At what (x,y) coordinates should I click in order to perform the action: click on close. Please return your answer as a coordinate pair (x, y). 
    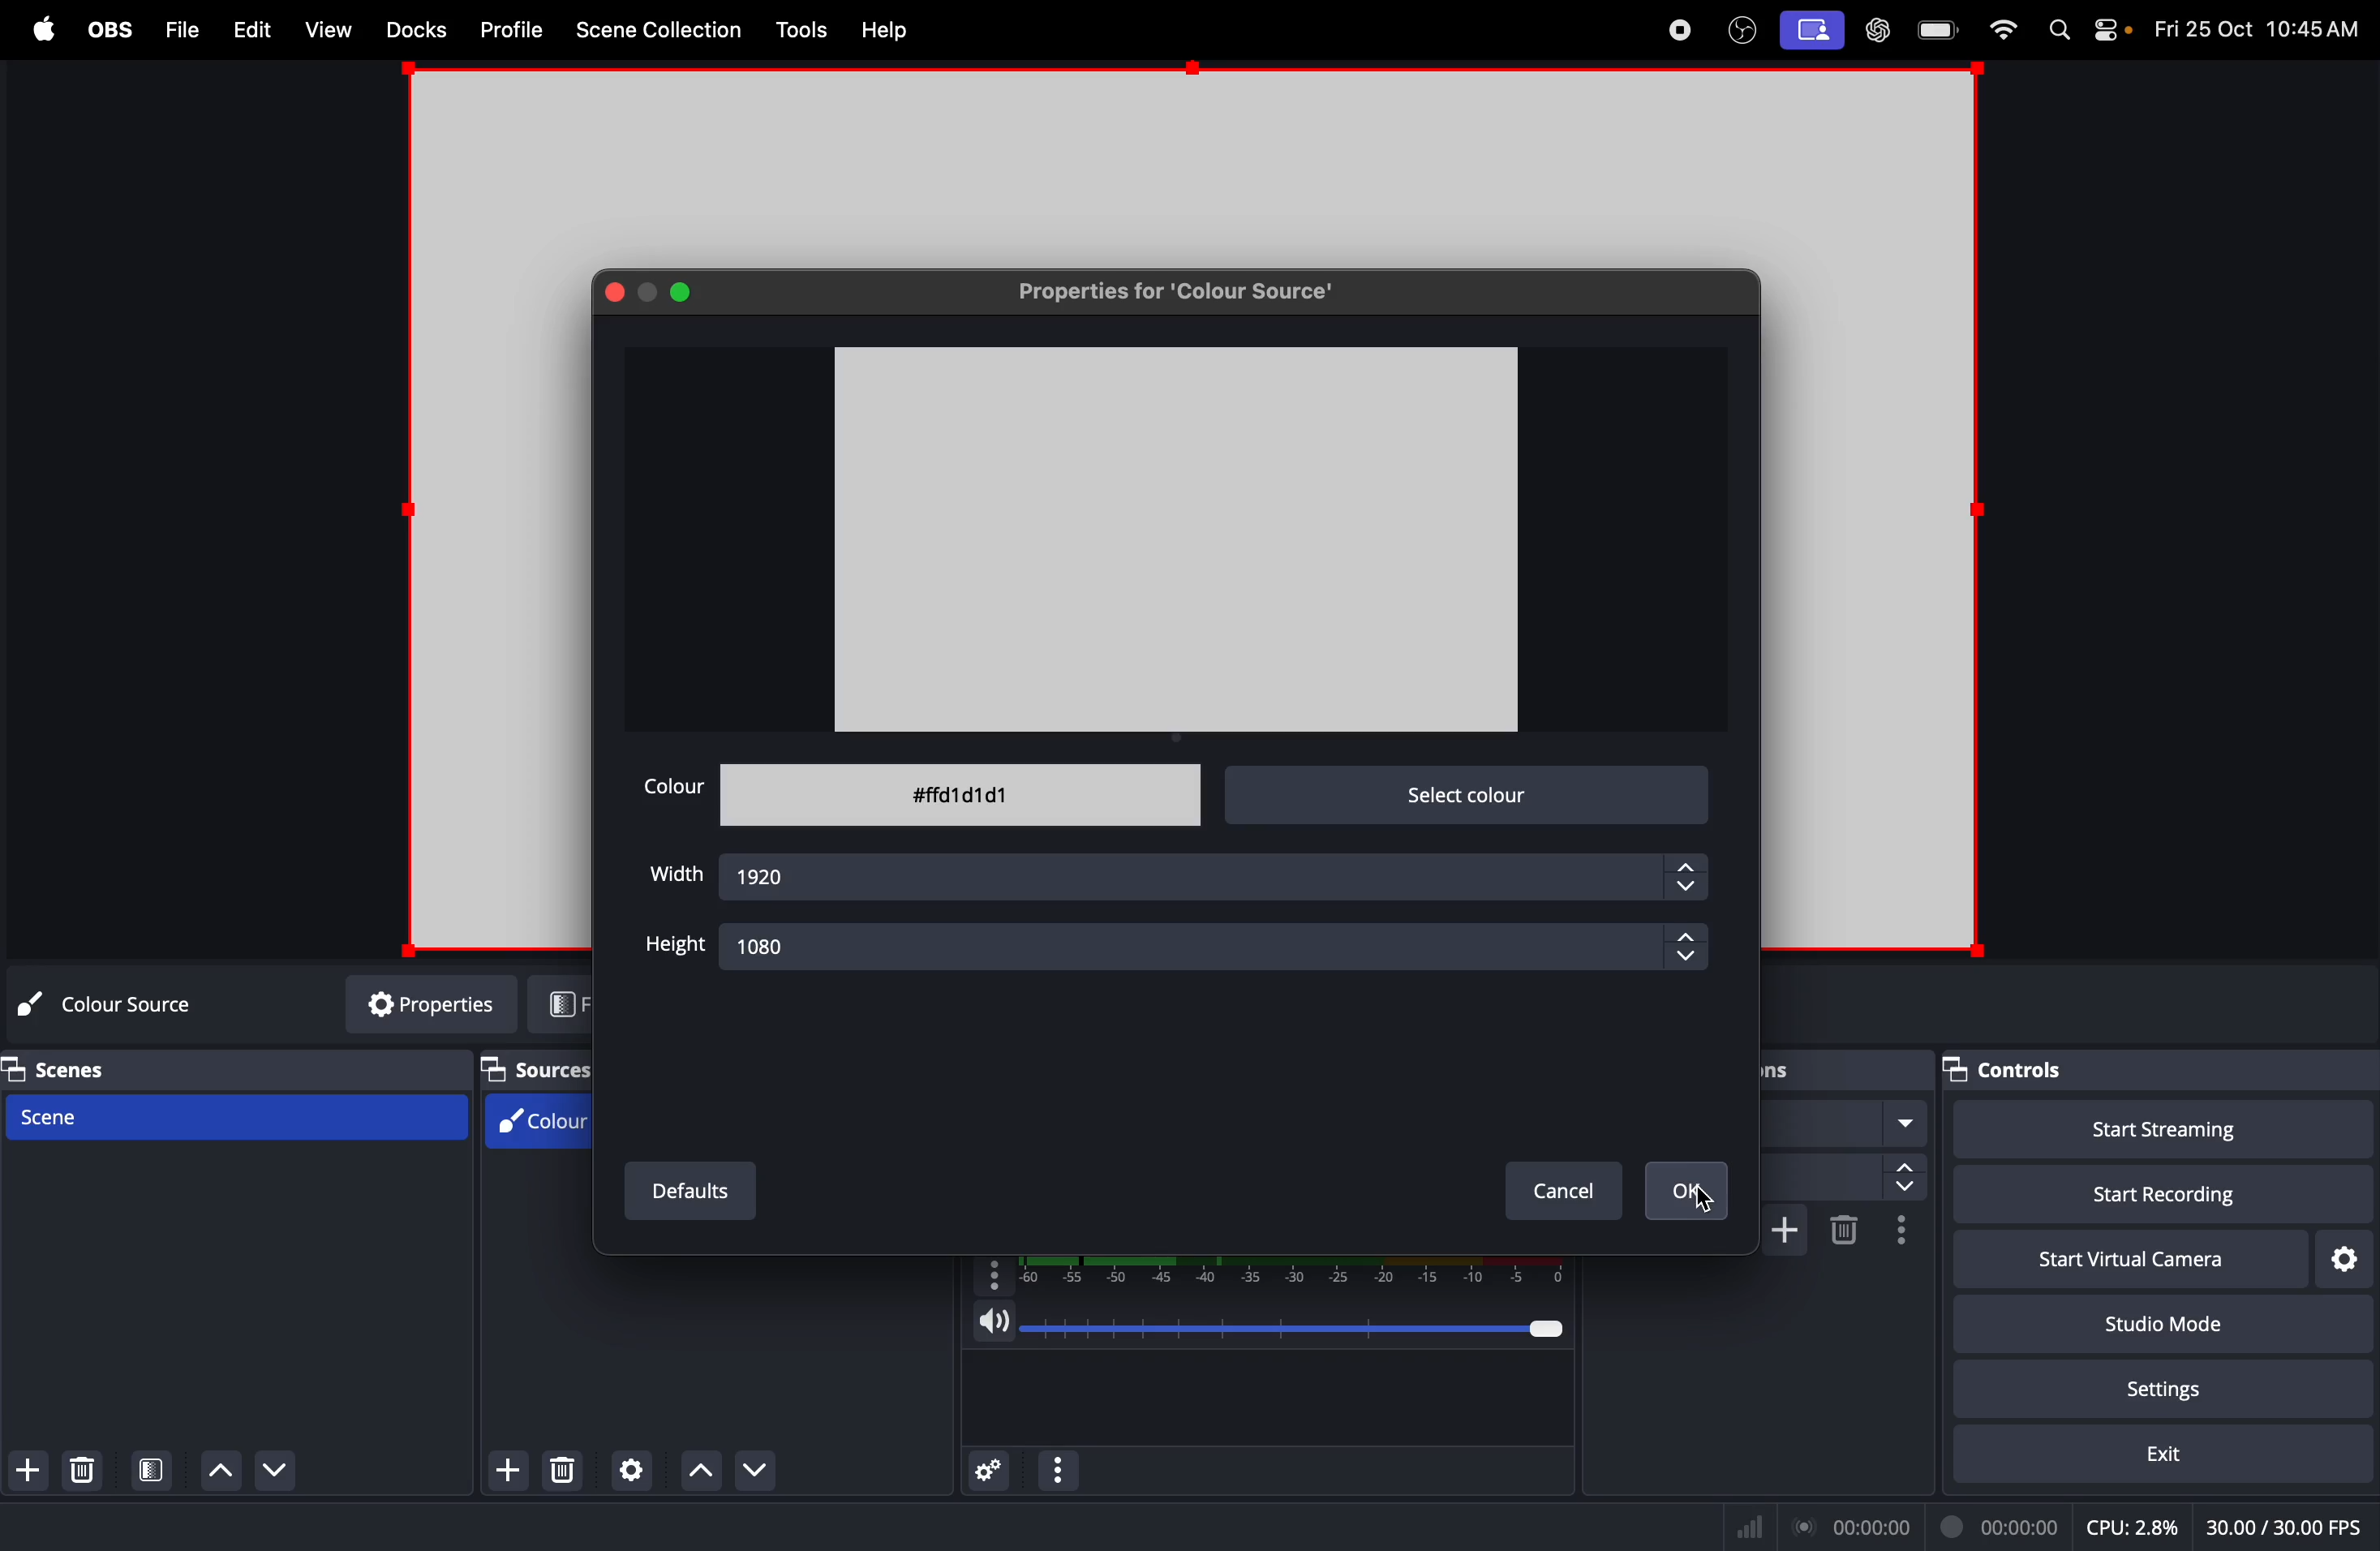
    Looking at the image, I should click on (615, 291).